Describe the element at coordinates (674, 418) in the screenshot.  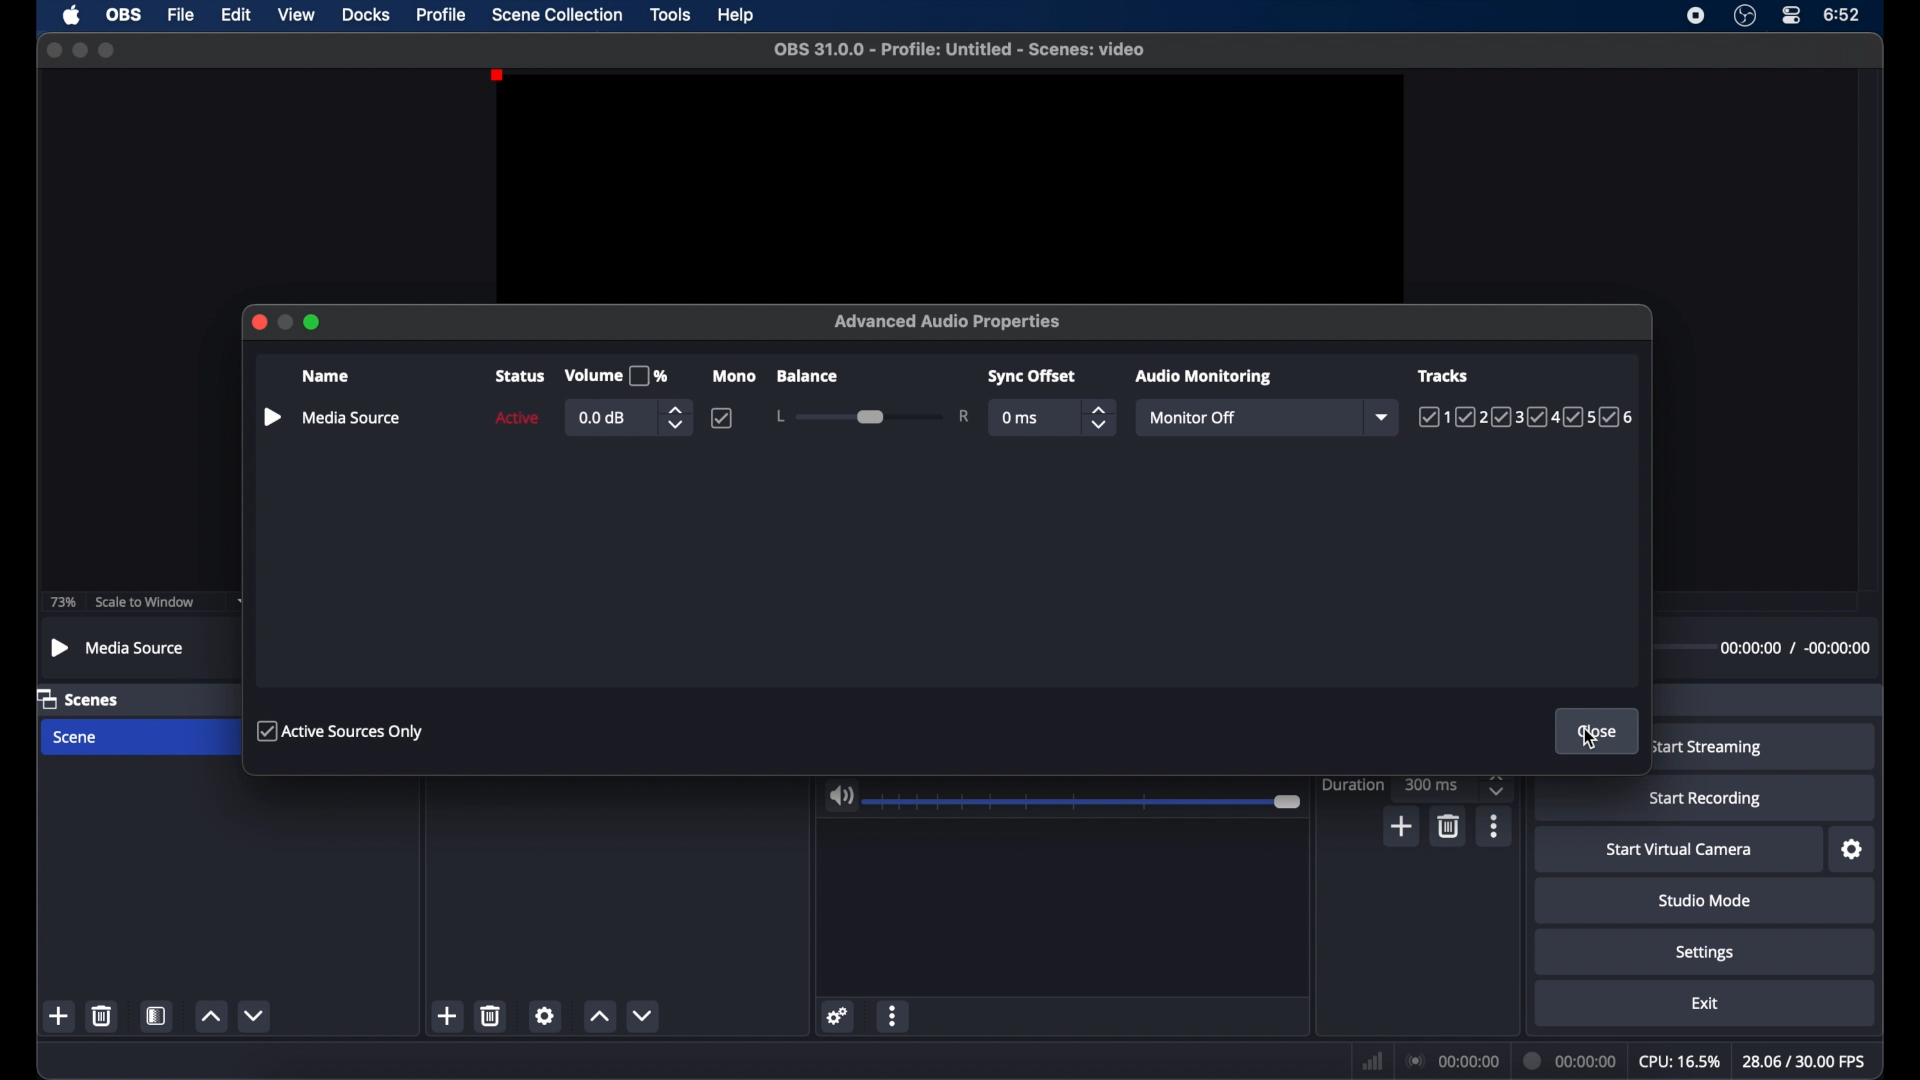
I see `stepper button` at that location.